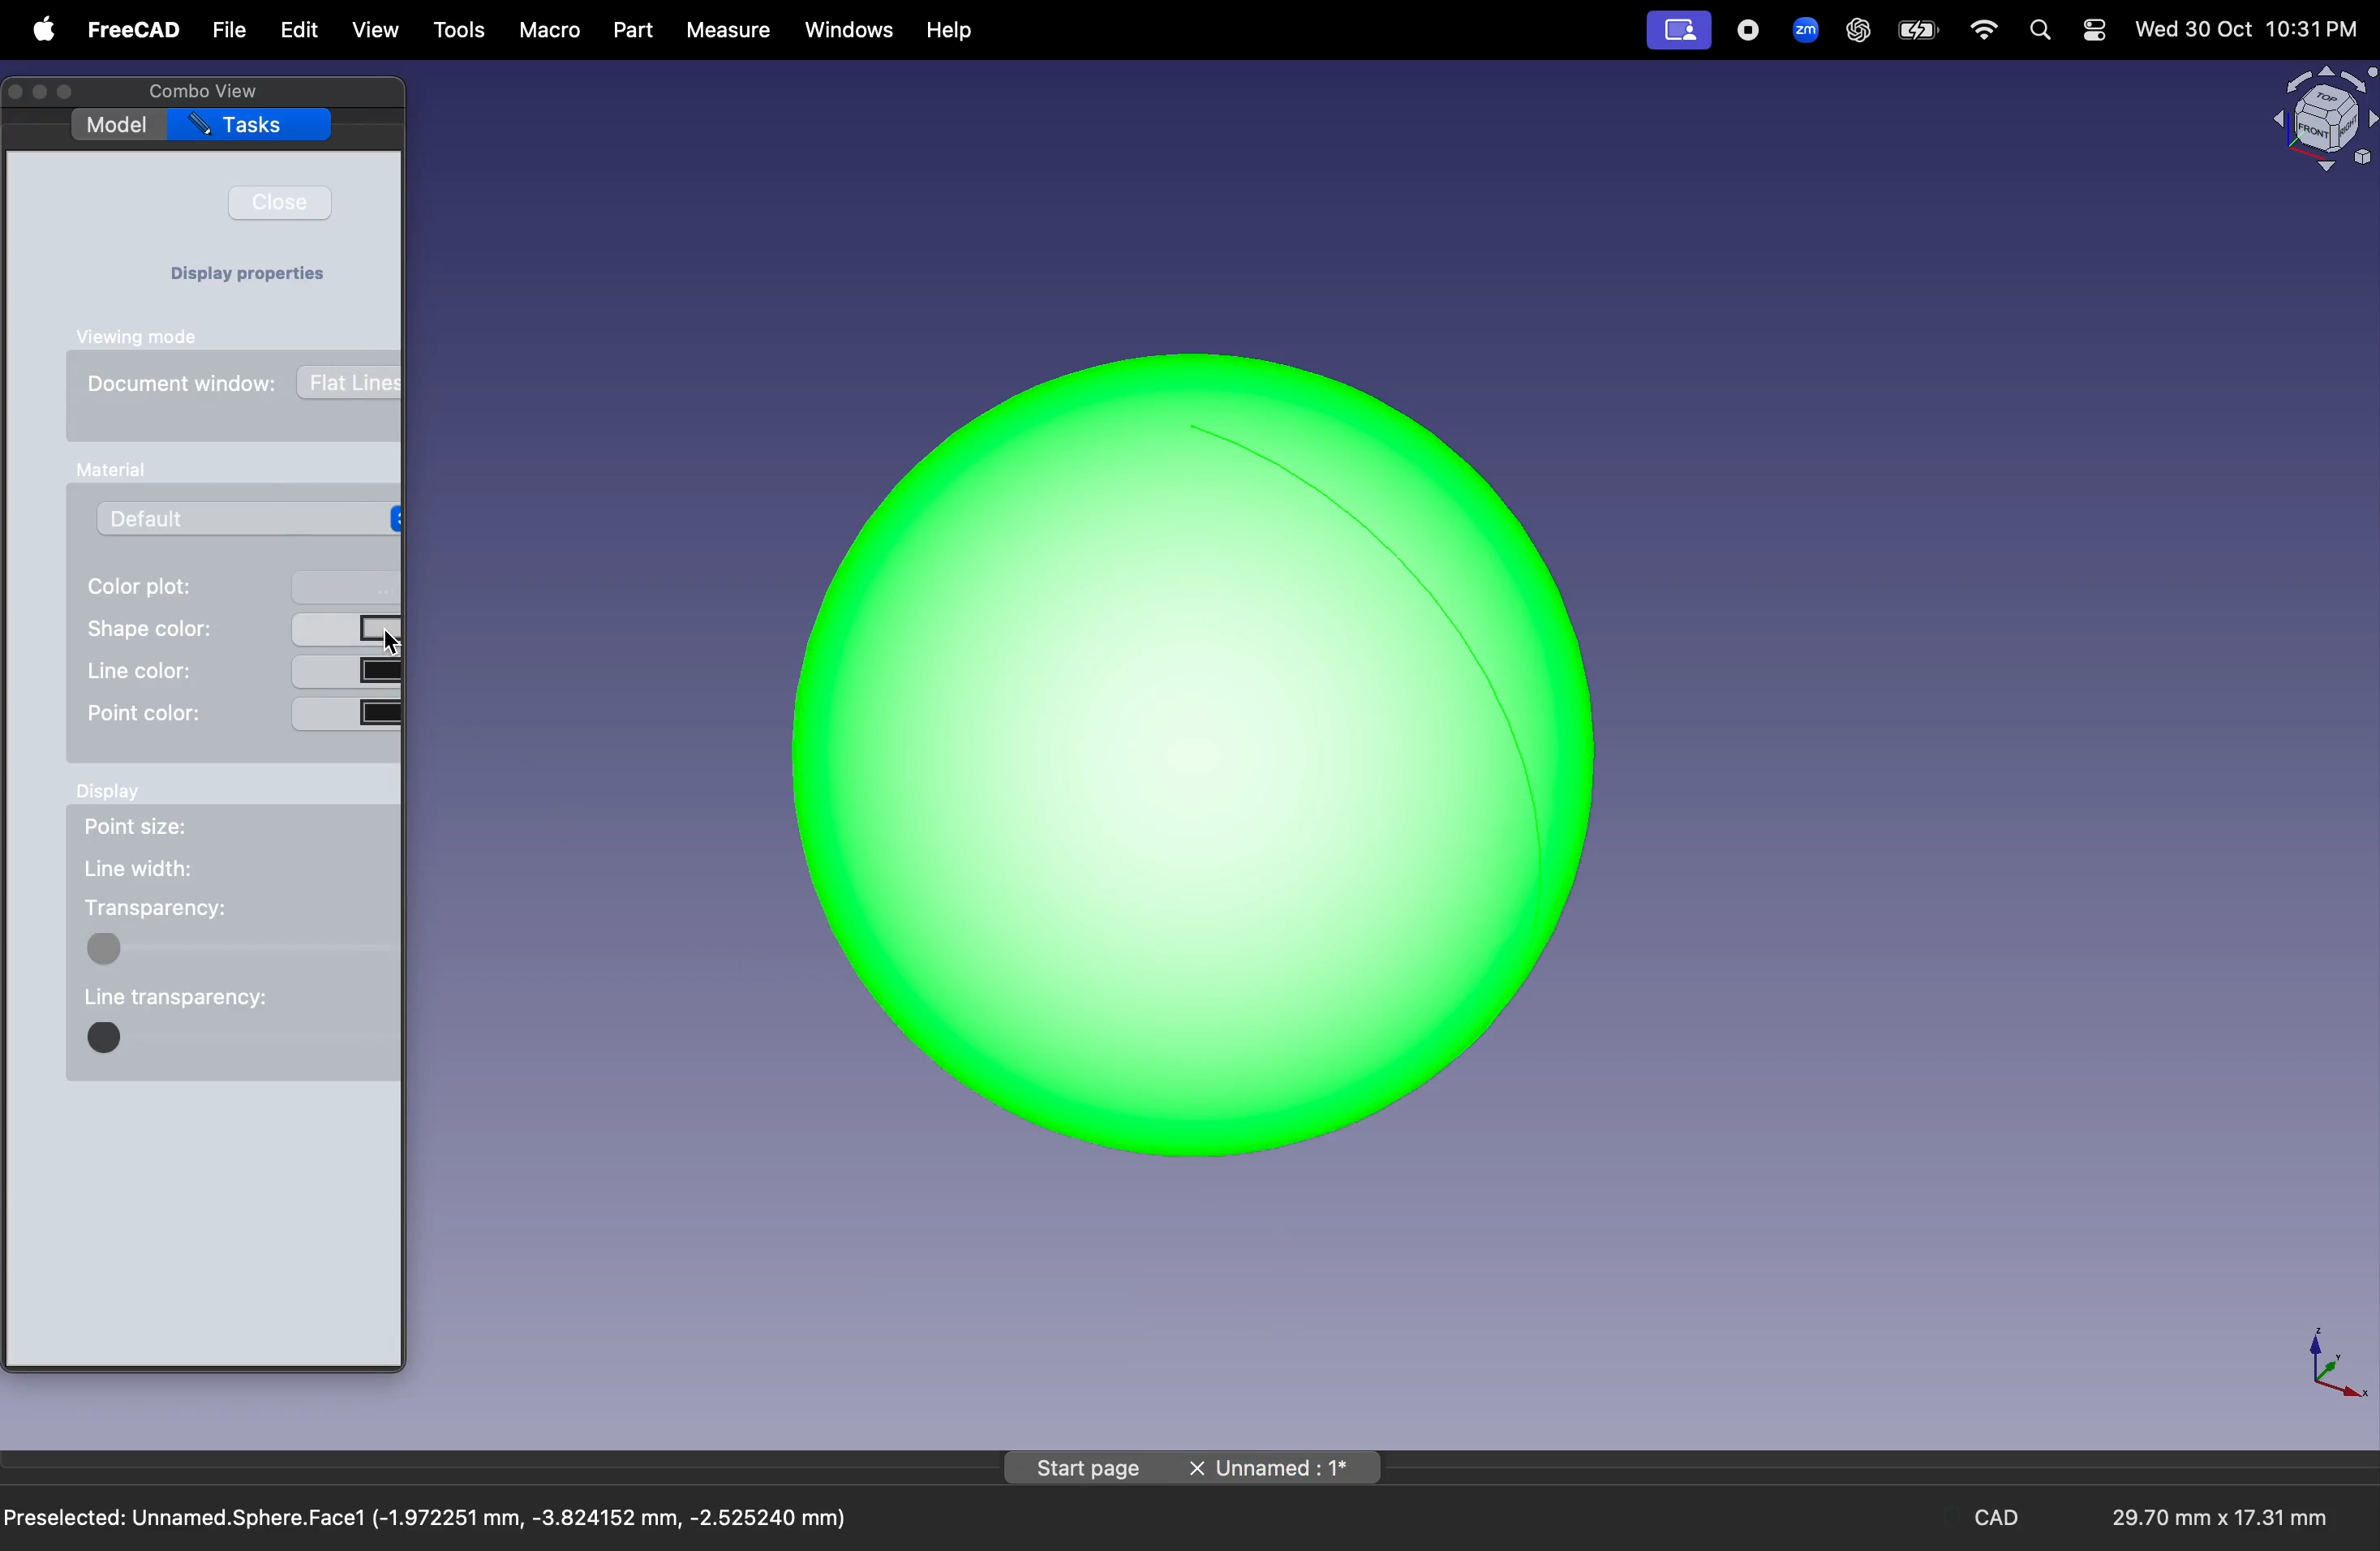  I want to click on tools, so click(462, 32).